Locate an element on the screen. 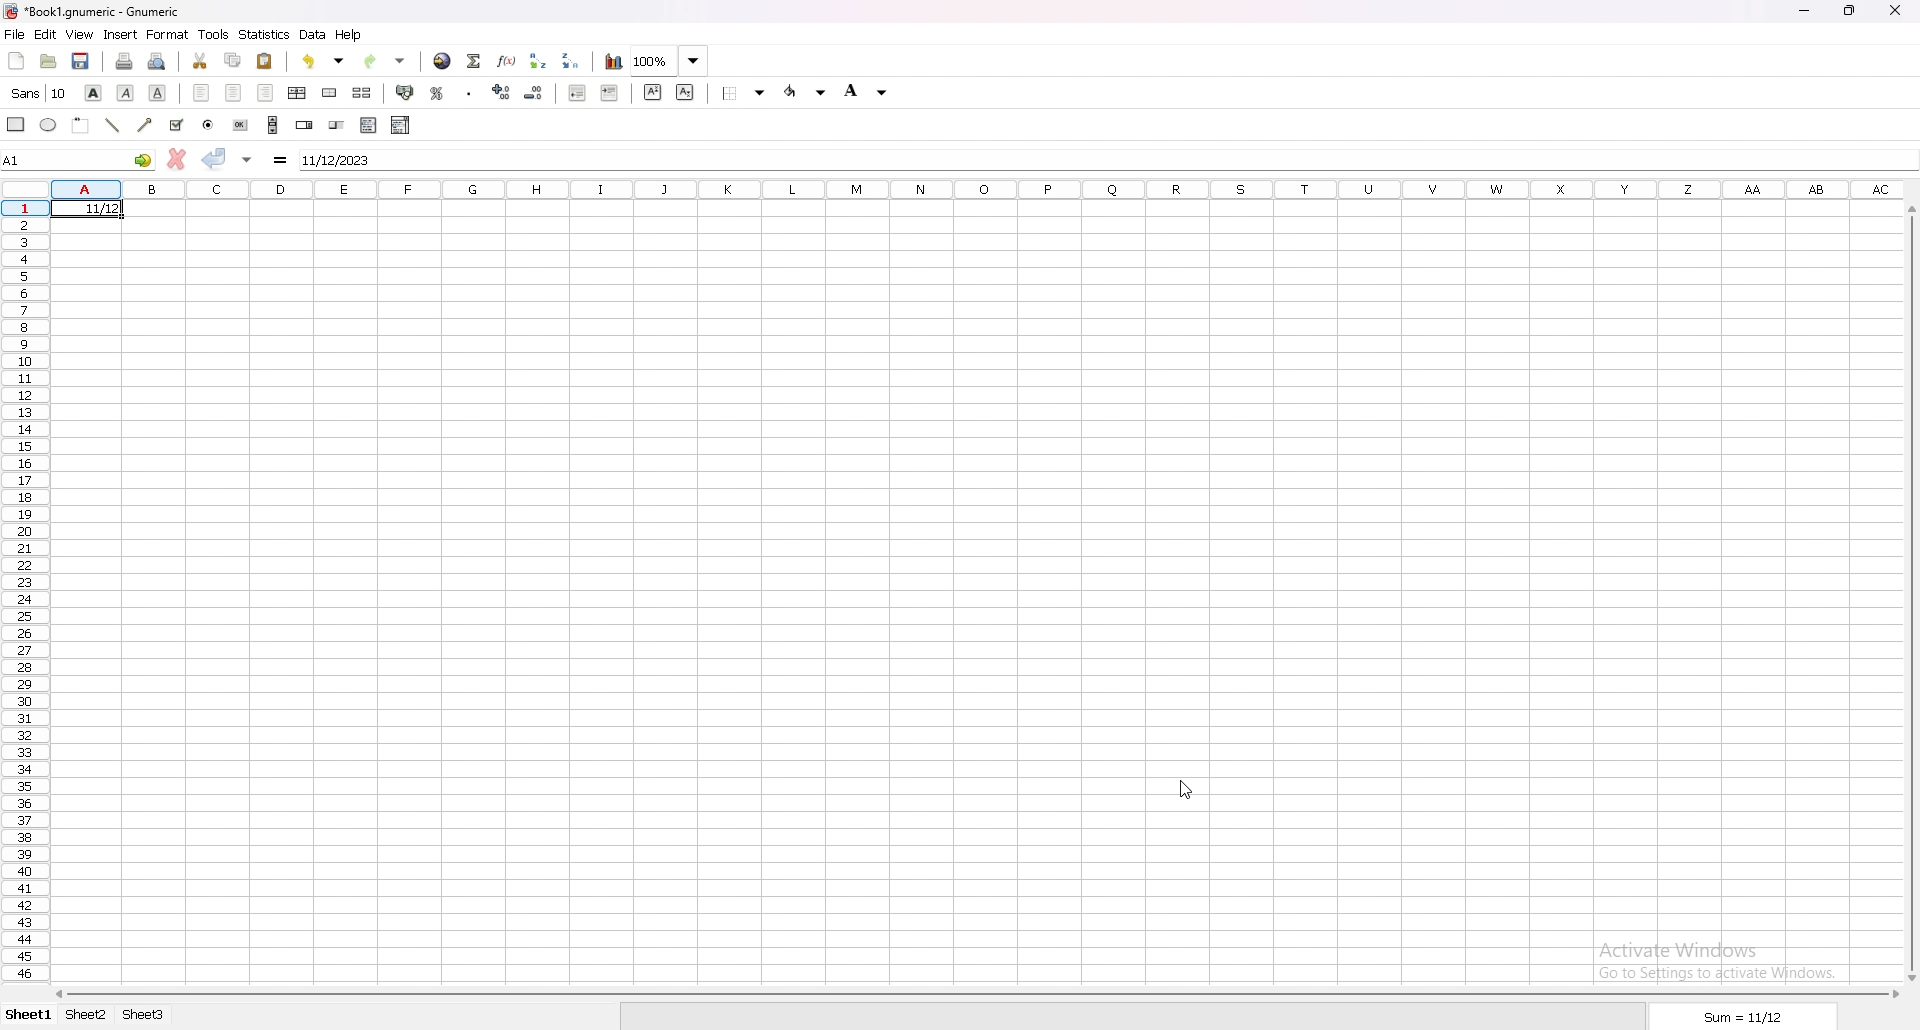  sheet 3 is located at coordinates (143, 1015).